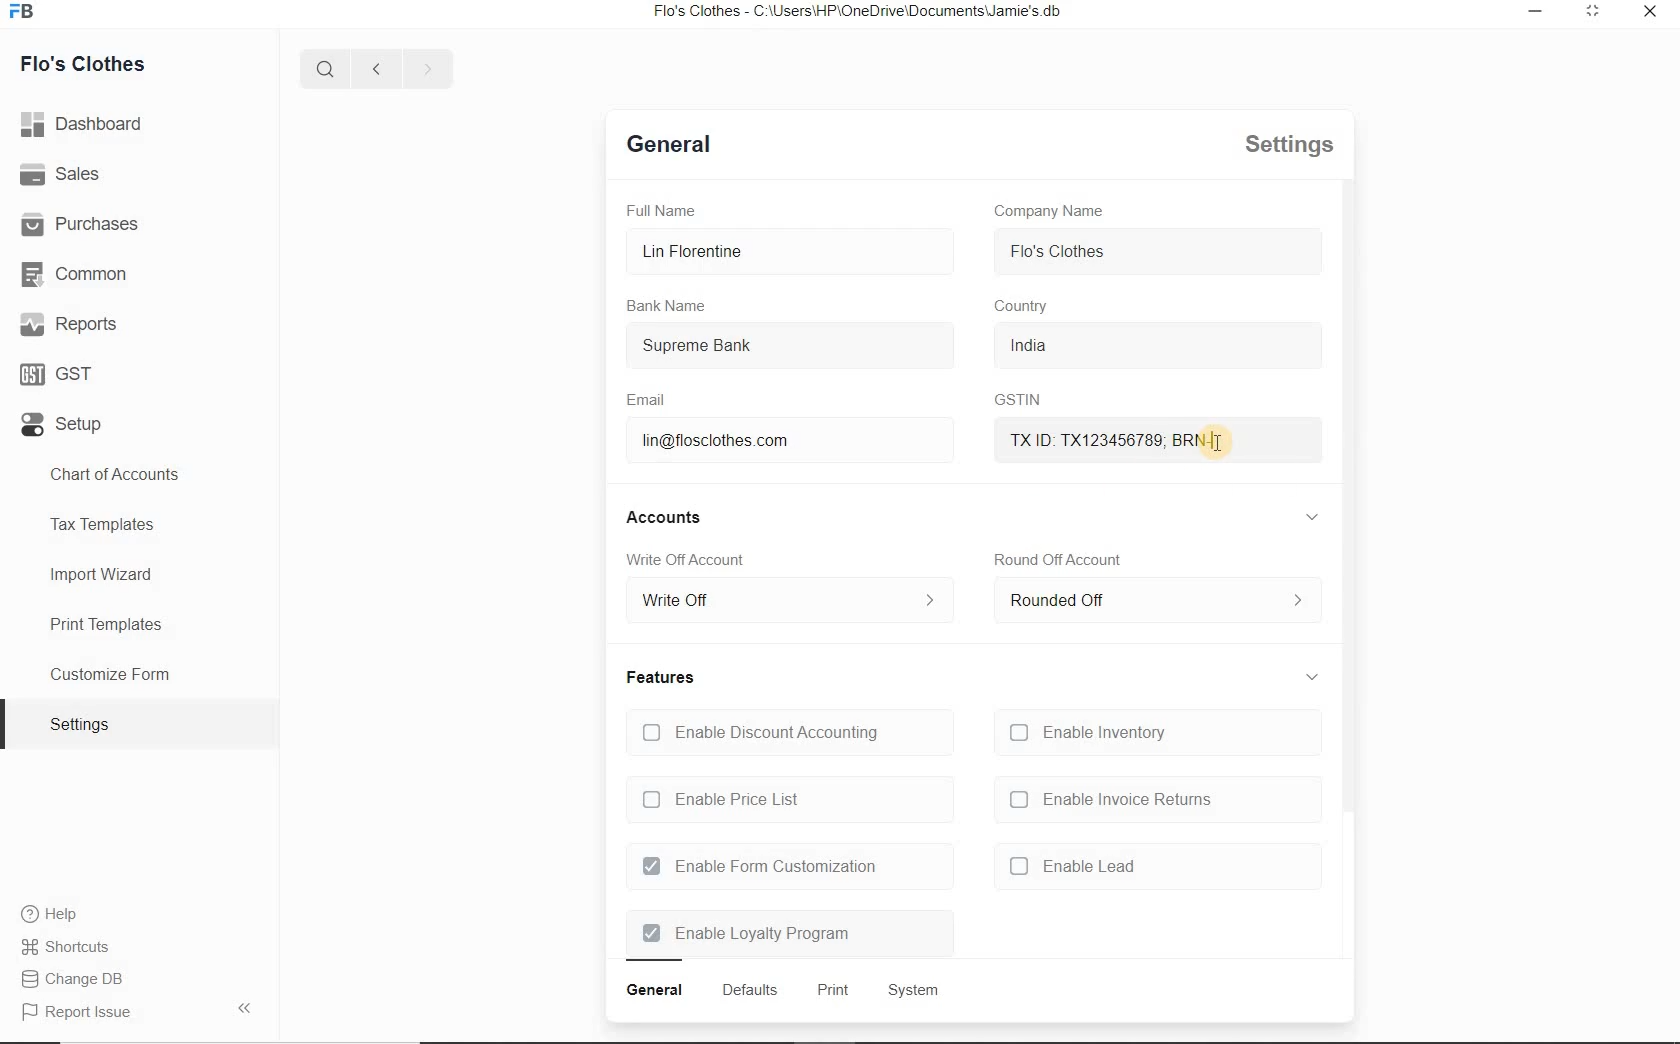 The height and width of the screenshot is (1044, 1680). I want to click on Reports, so click(74, 324).